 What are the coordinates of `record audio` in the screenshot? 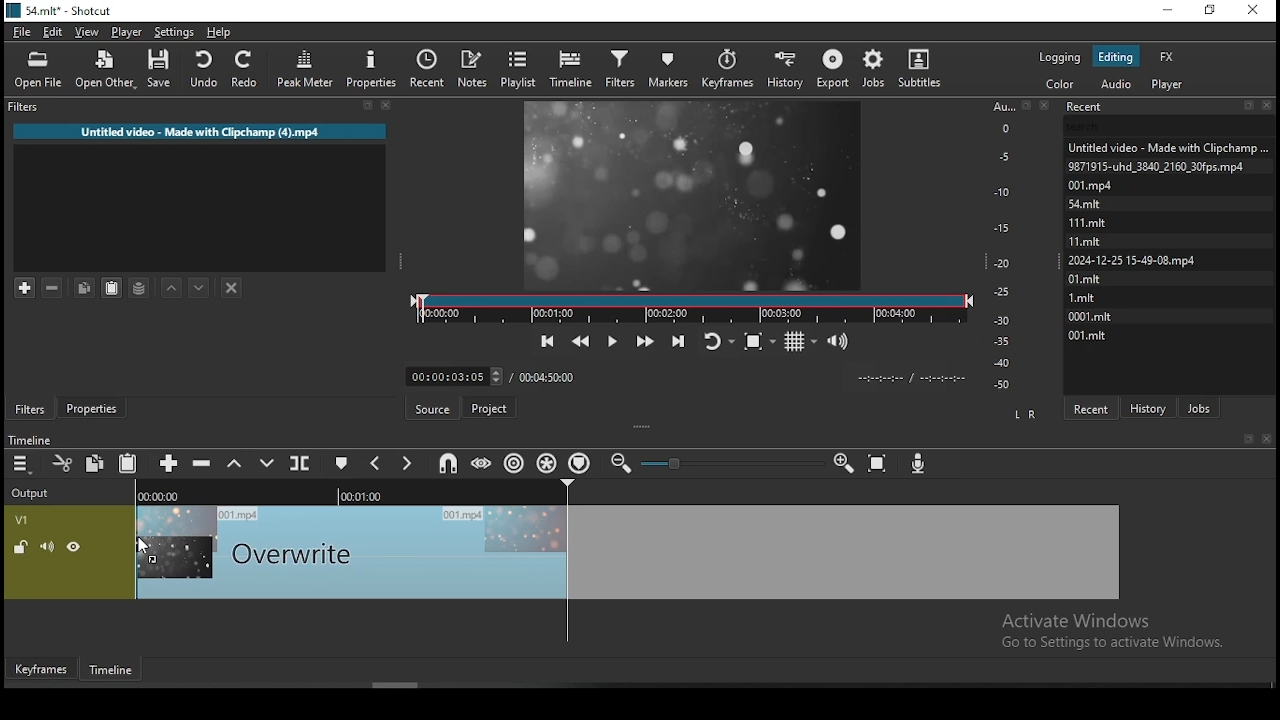 It's located at (921, 460).